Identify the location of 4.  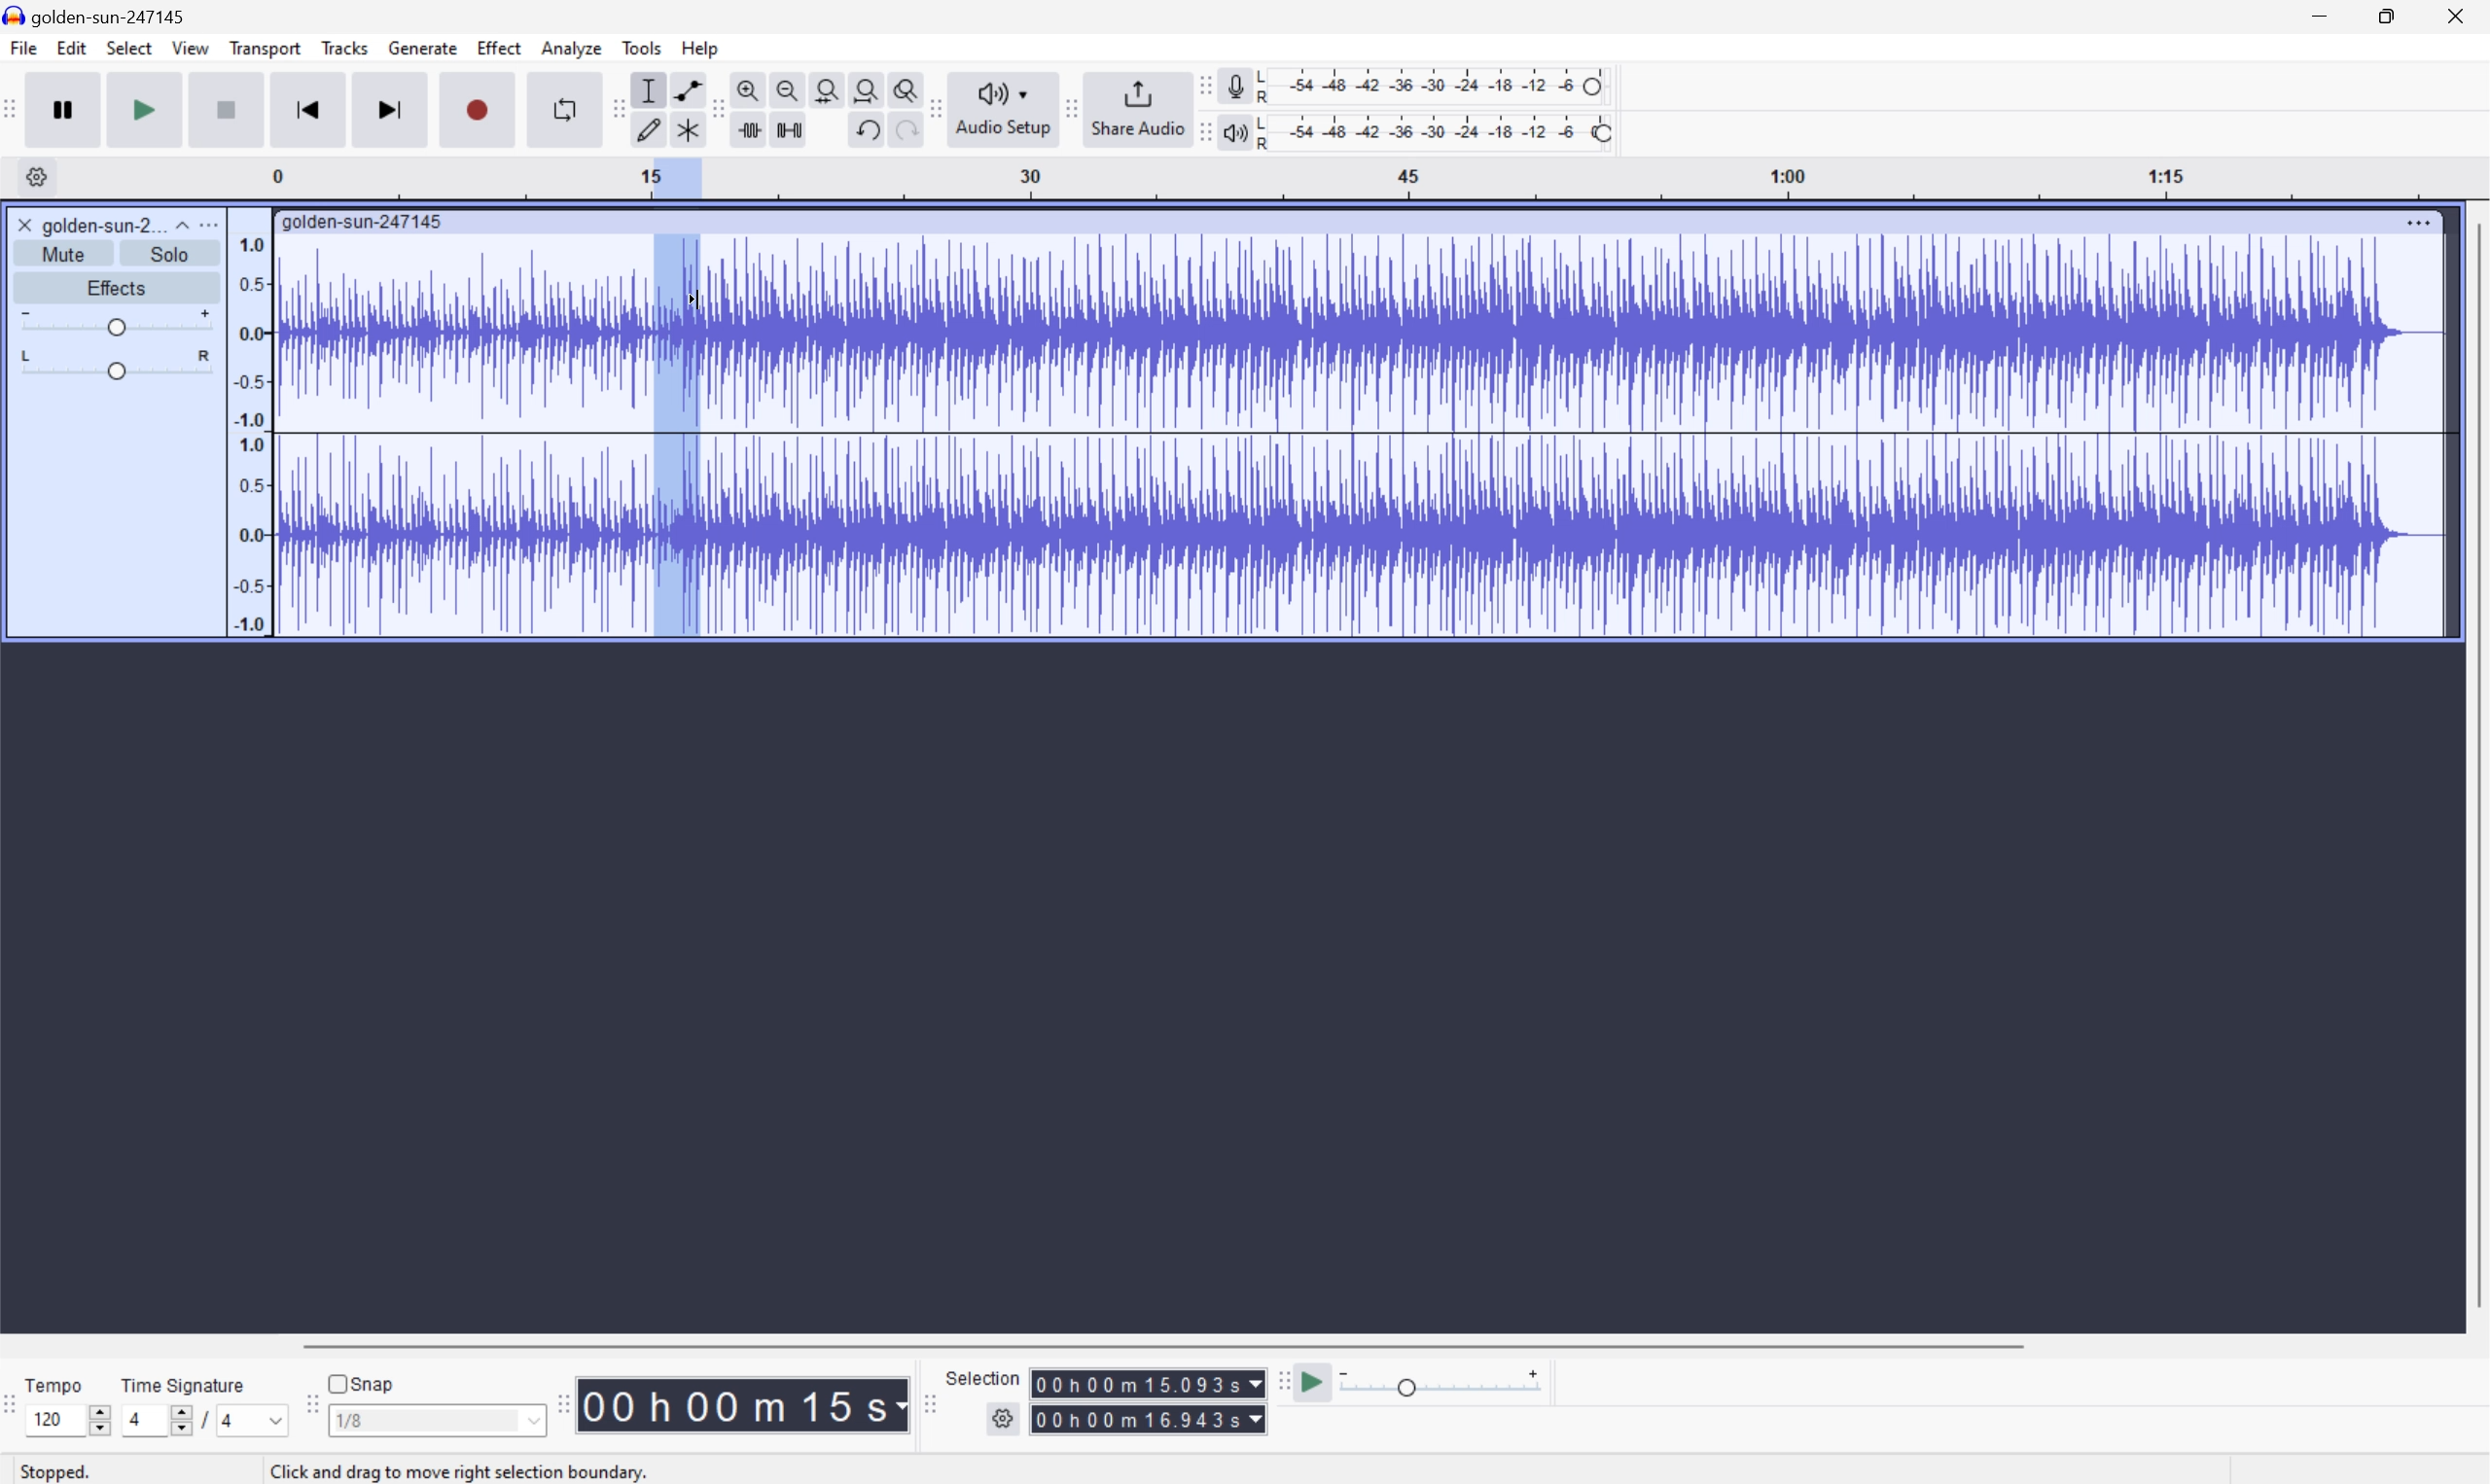
(229, 1423).